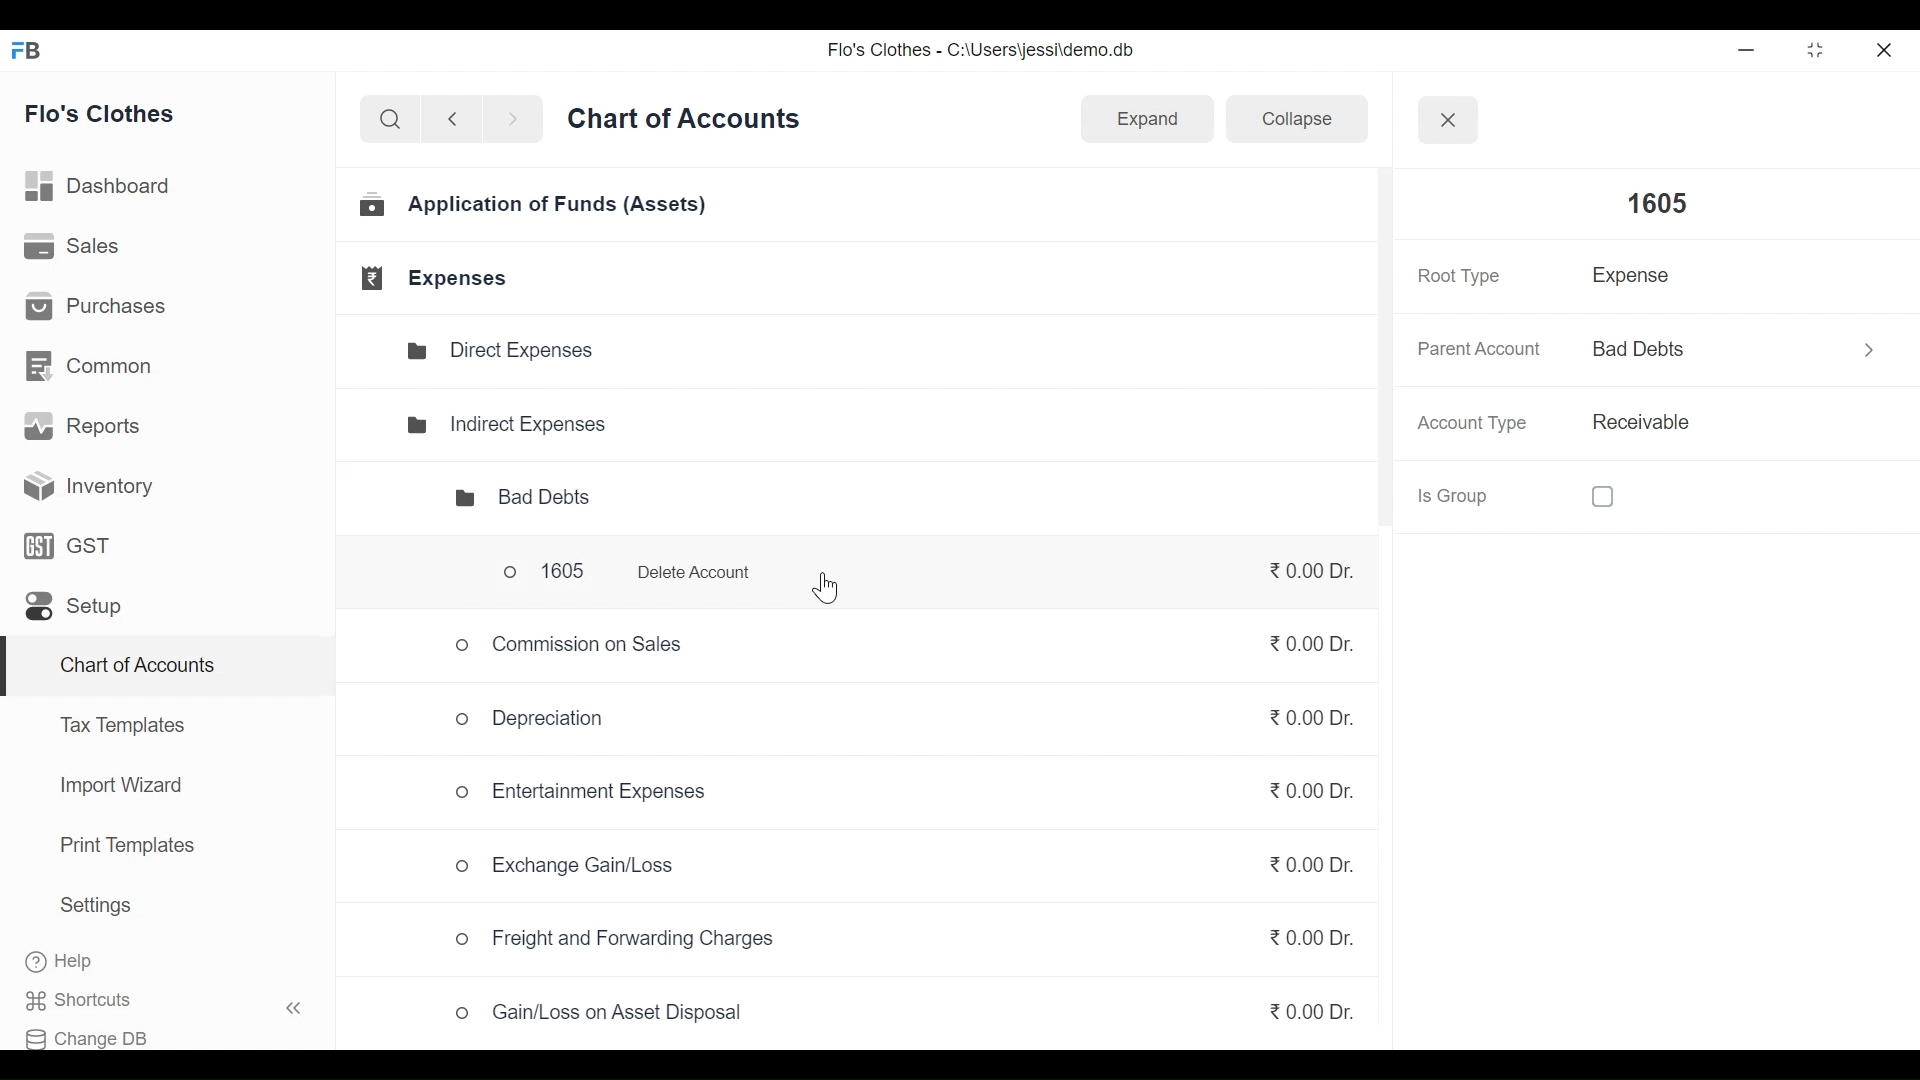  What do you see at coordinates (1644, 204) in the screenshot?
I see `1605` at bounding box center [1644, 204].